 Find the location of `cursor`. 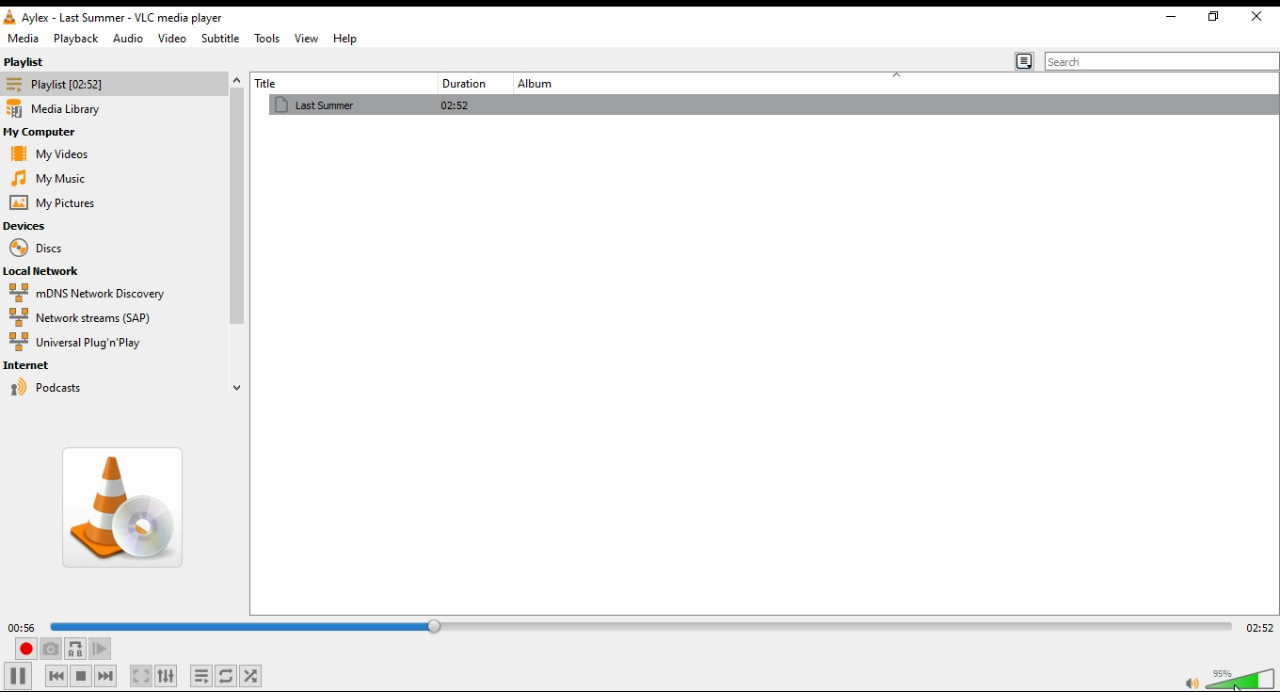

cursor is located at coordinates (1234, 684).